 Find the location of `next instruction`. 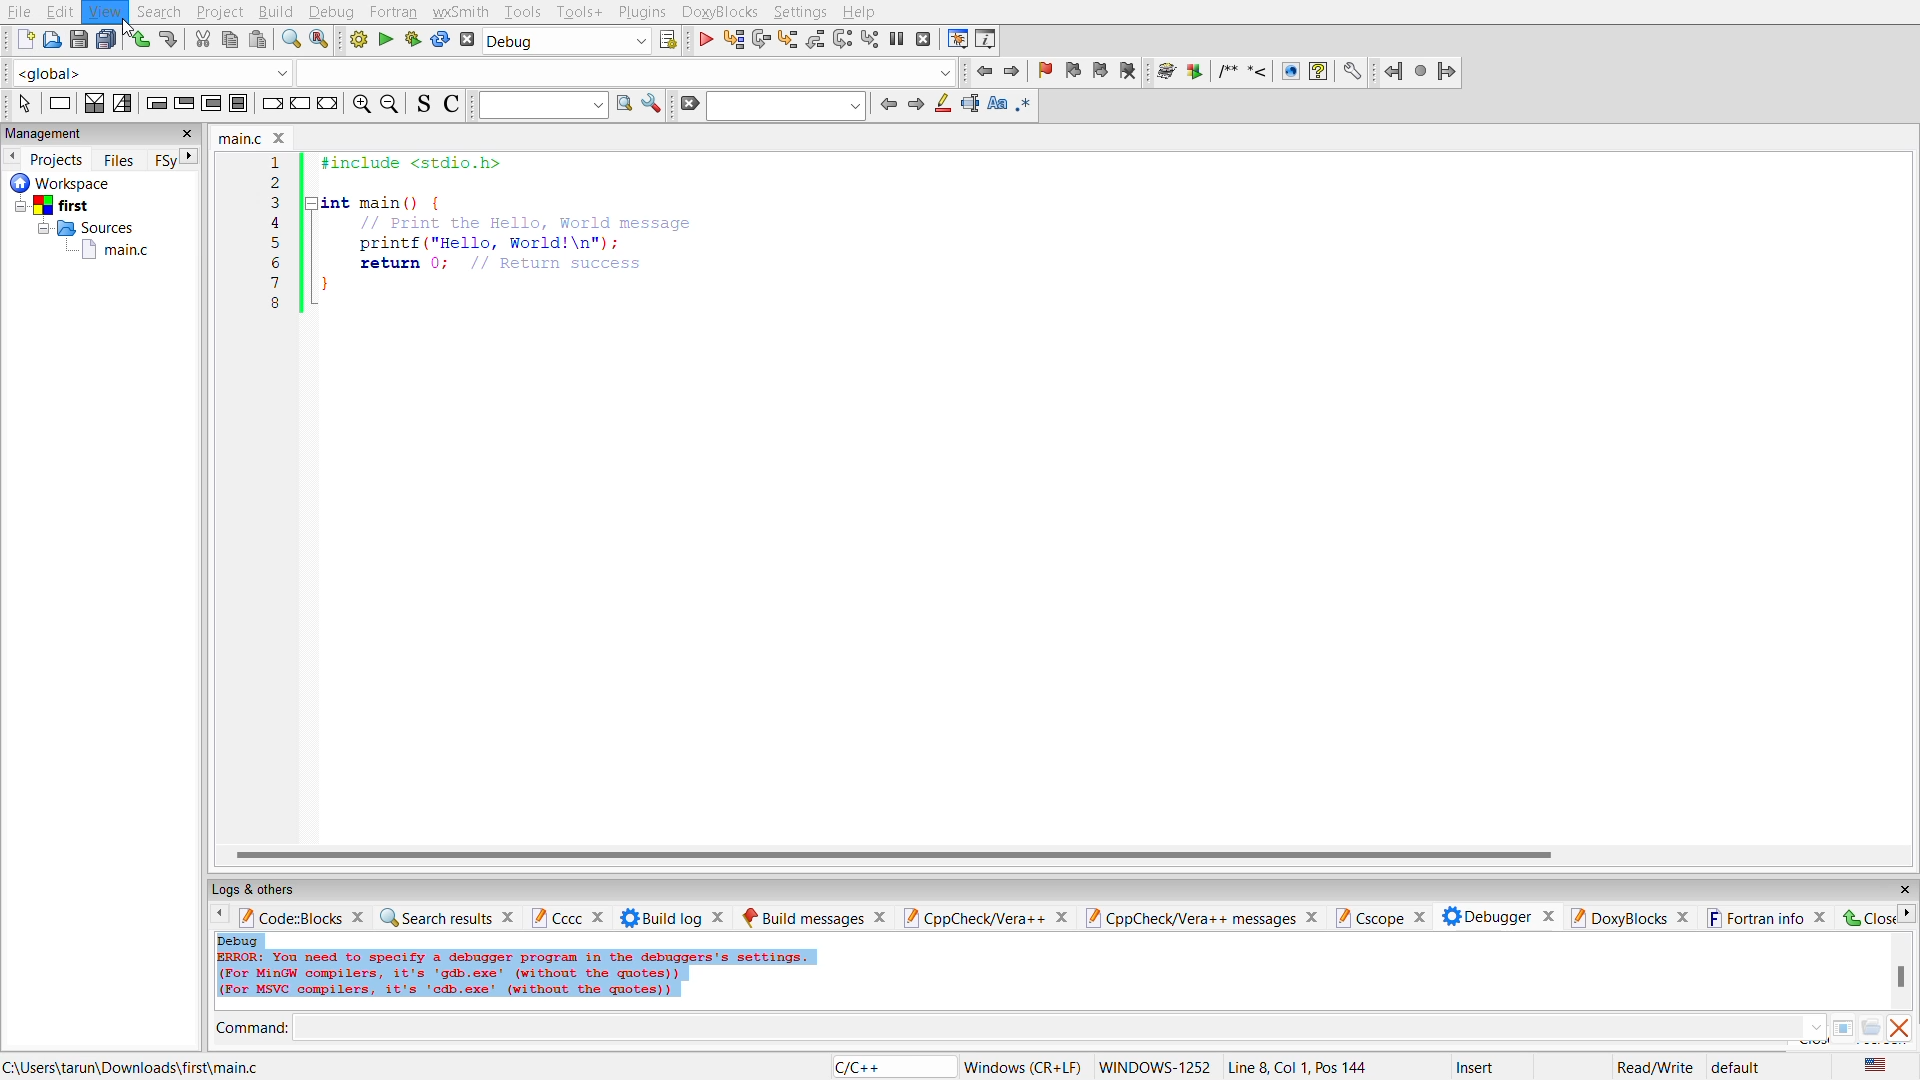

next instruction is located at coordinates (843, 42).